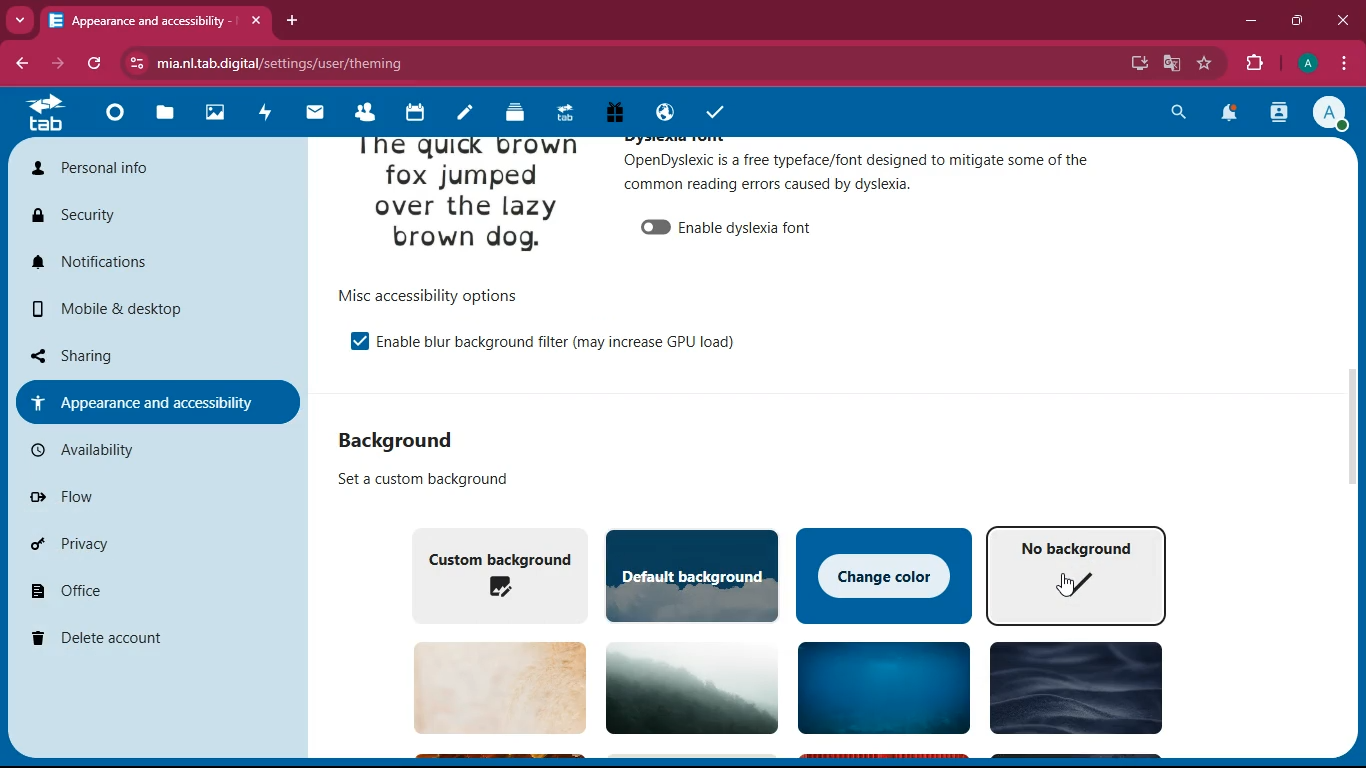 The height and width of the screenshot is (768, 1366). I want to click on activity, so click(1280, 113).